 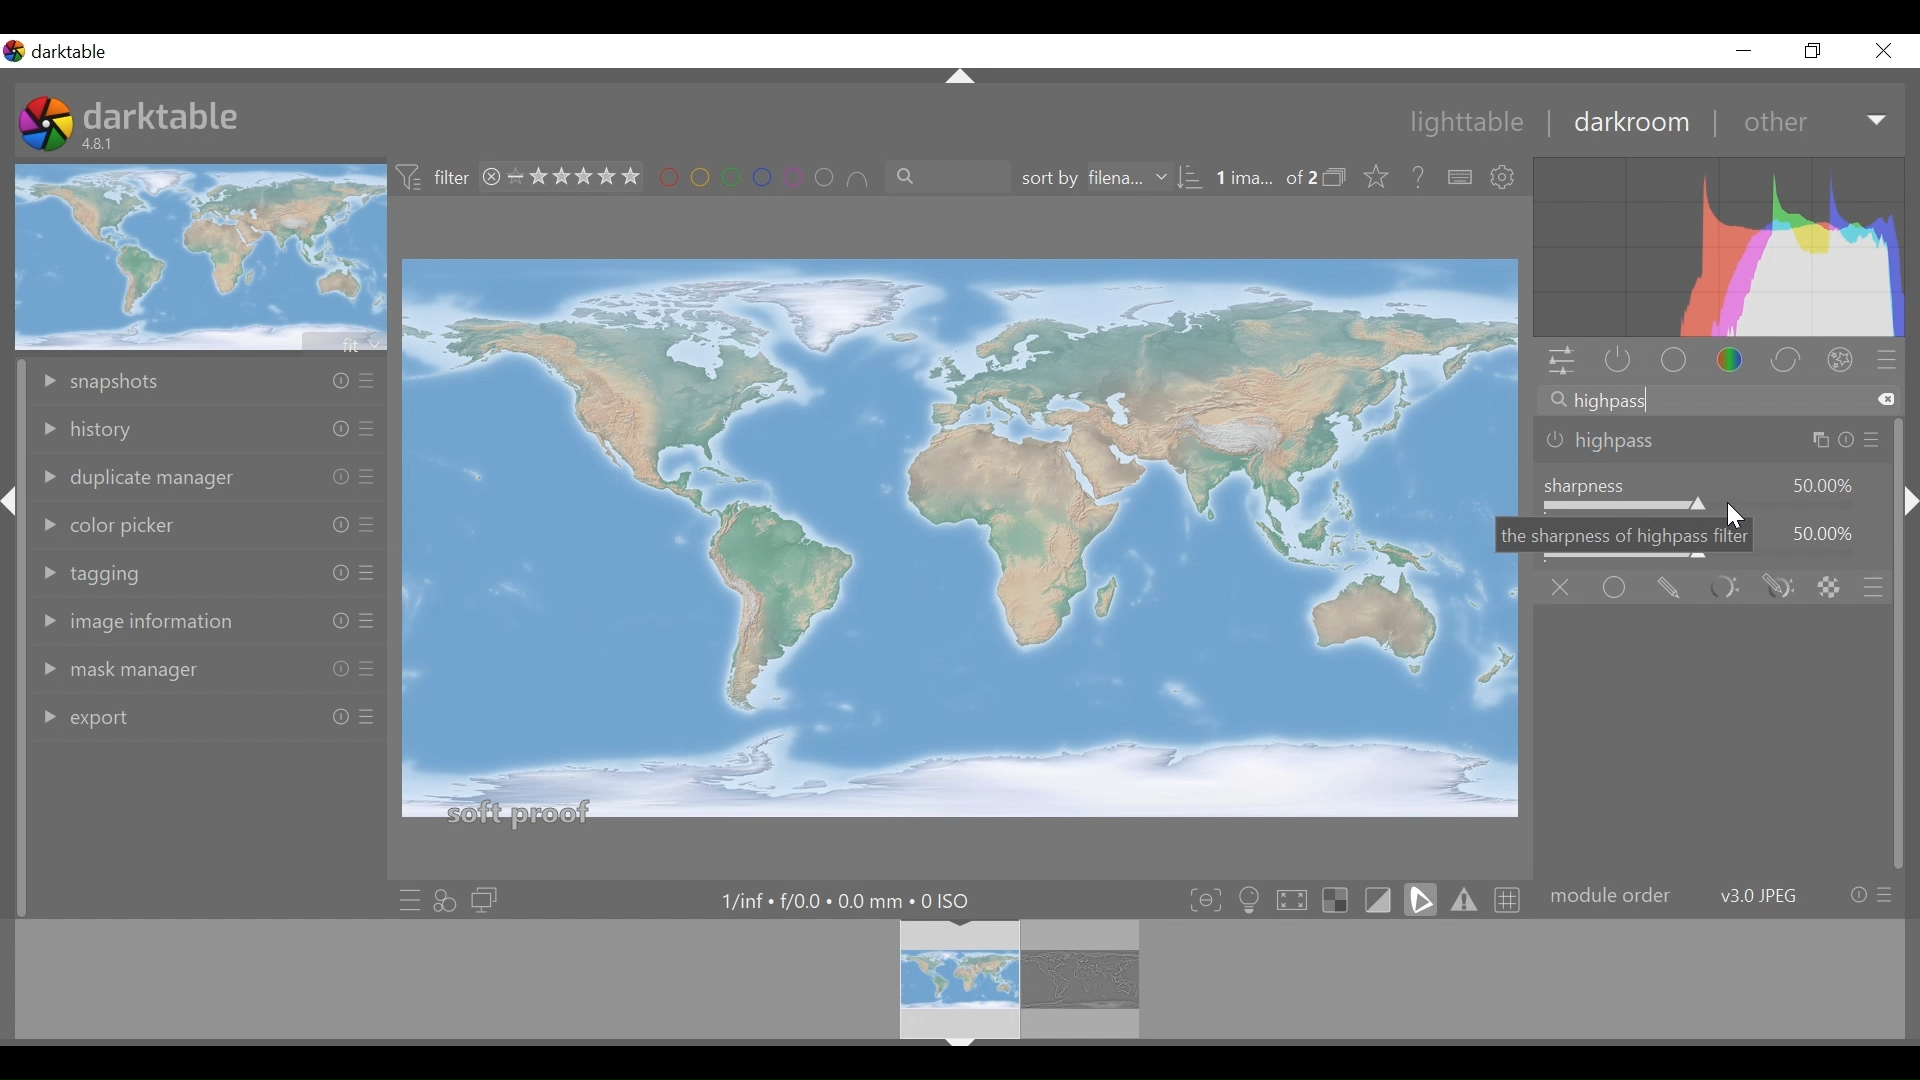 I want to click on preset, so click(x=1874, y=586).